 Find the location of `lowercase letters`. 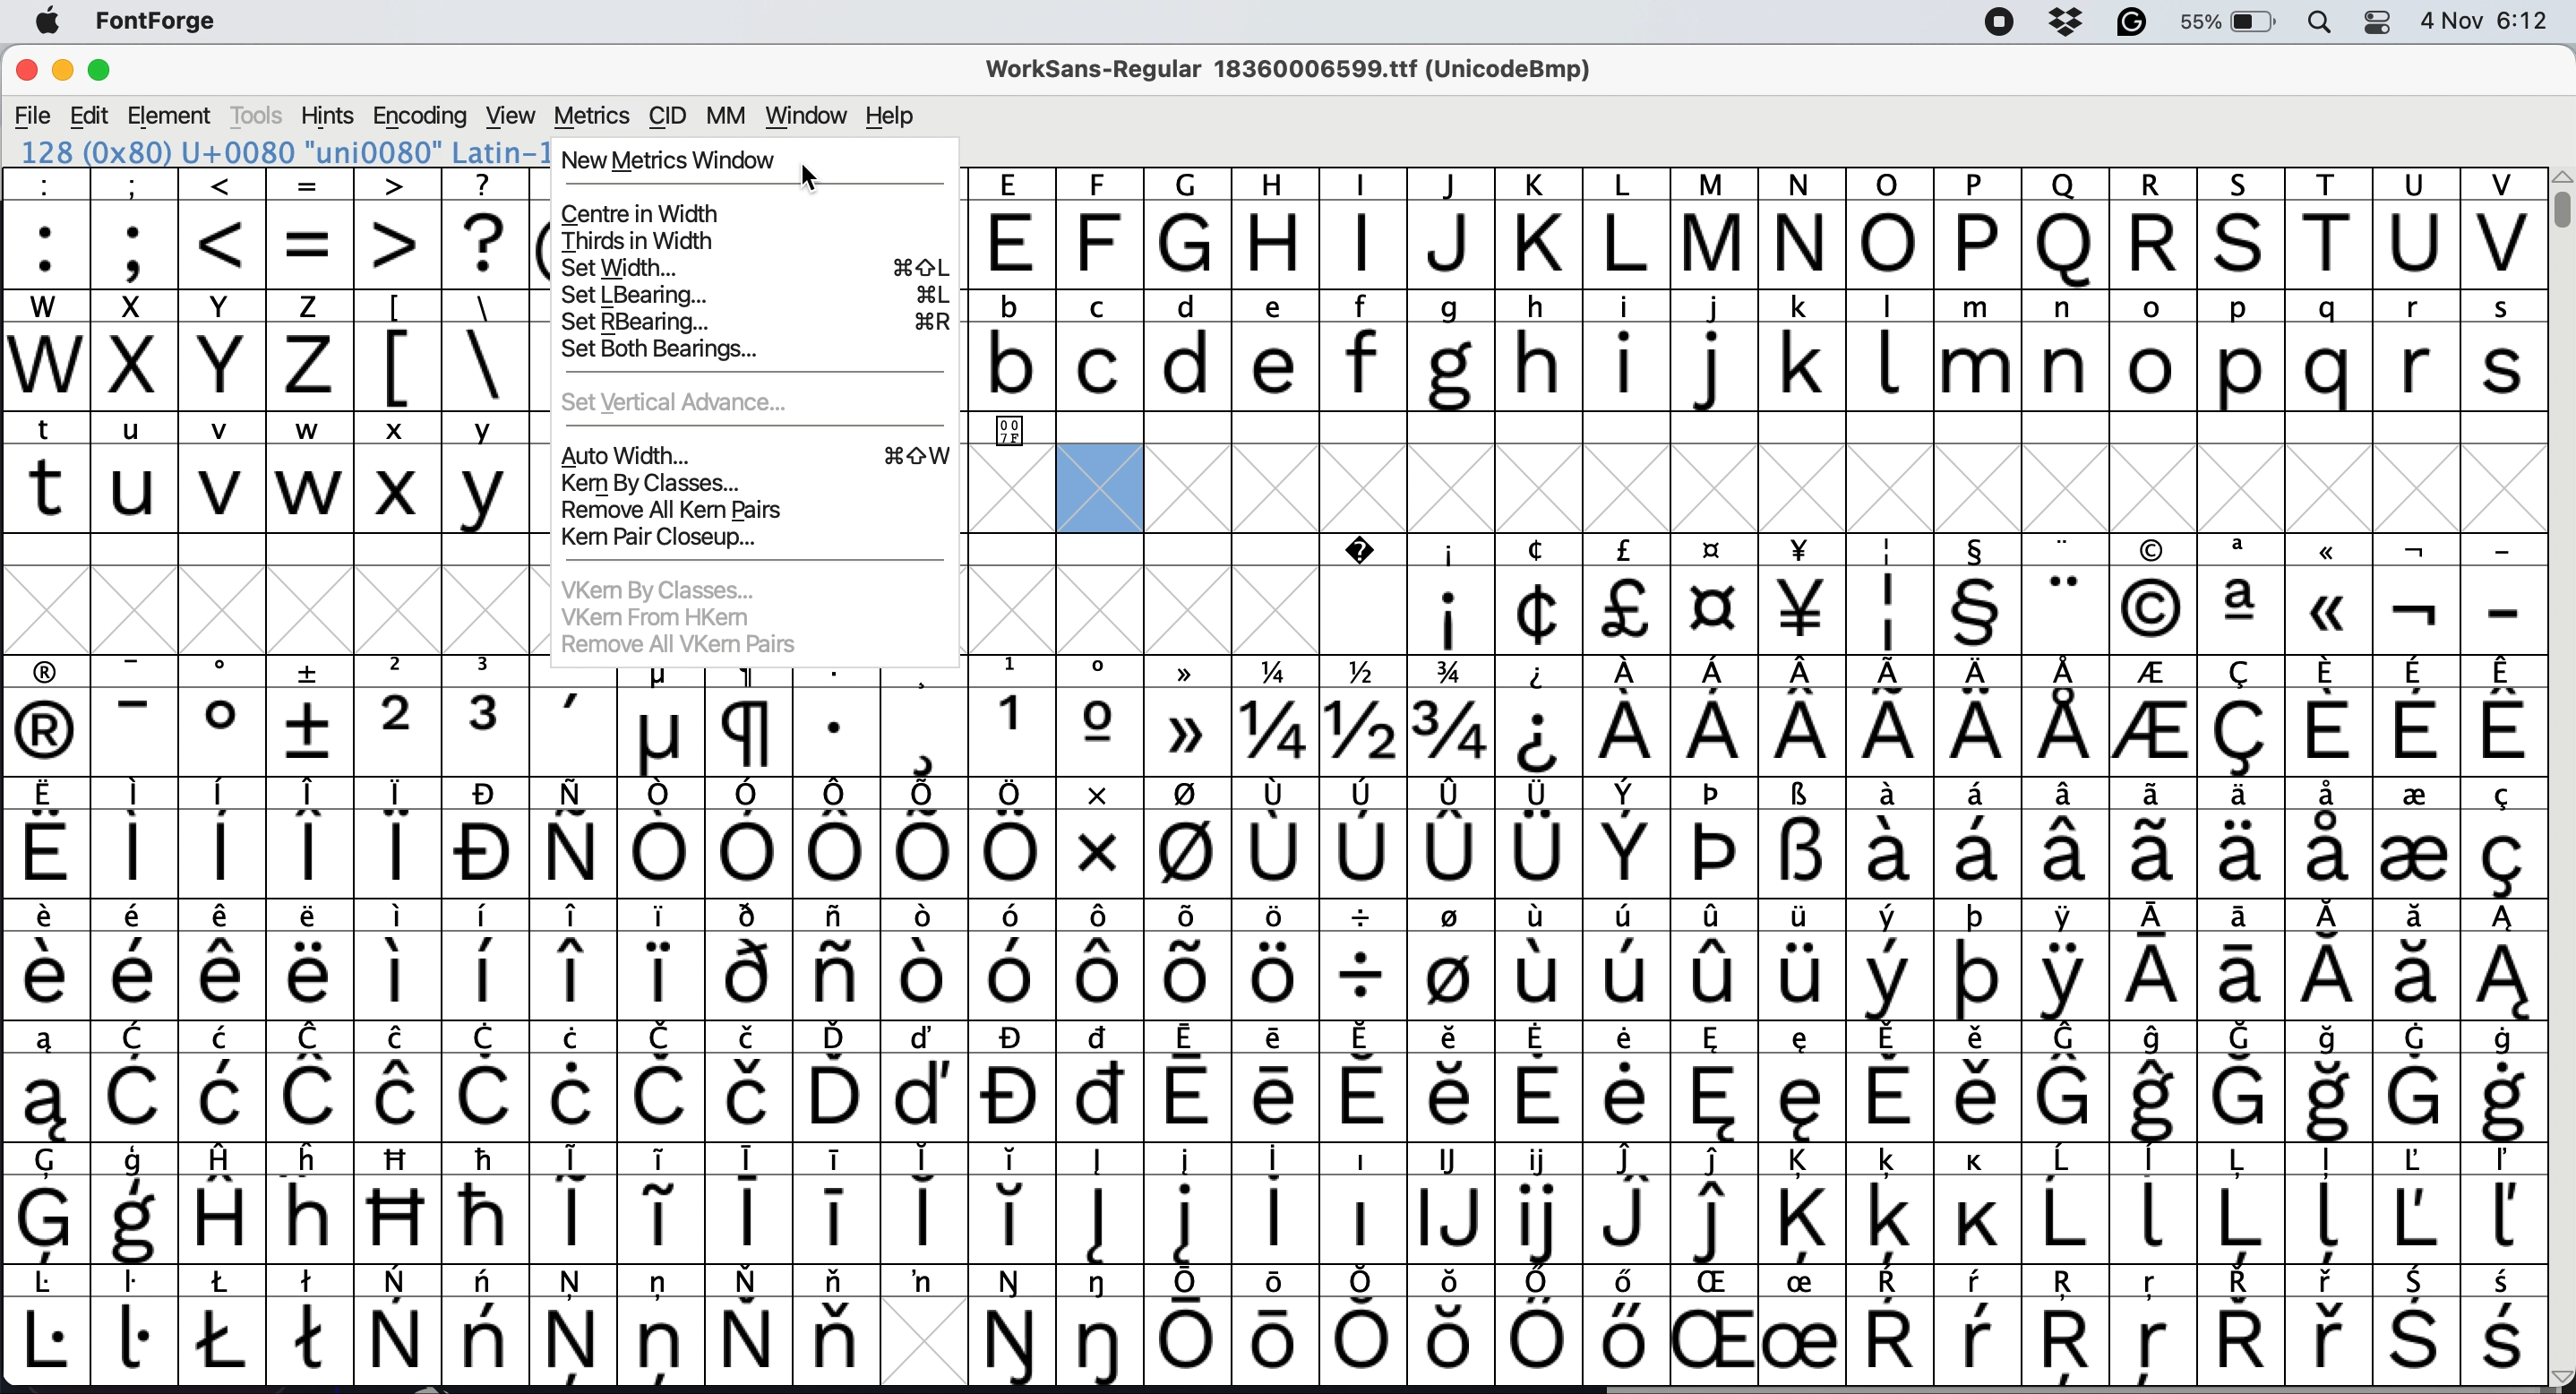

lowercase letters is located at coordinates (277, 497).